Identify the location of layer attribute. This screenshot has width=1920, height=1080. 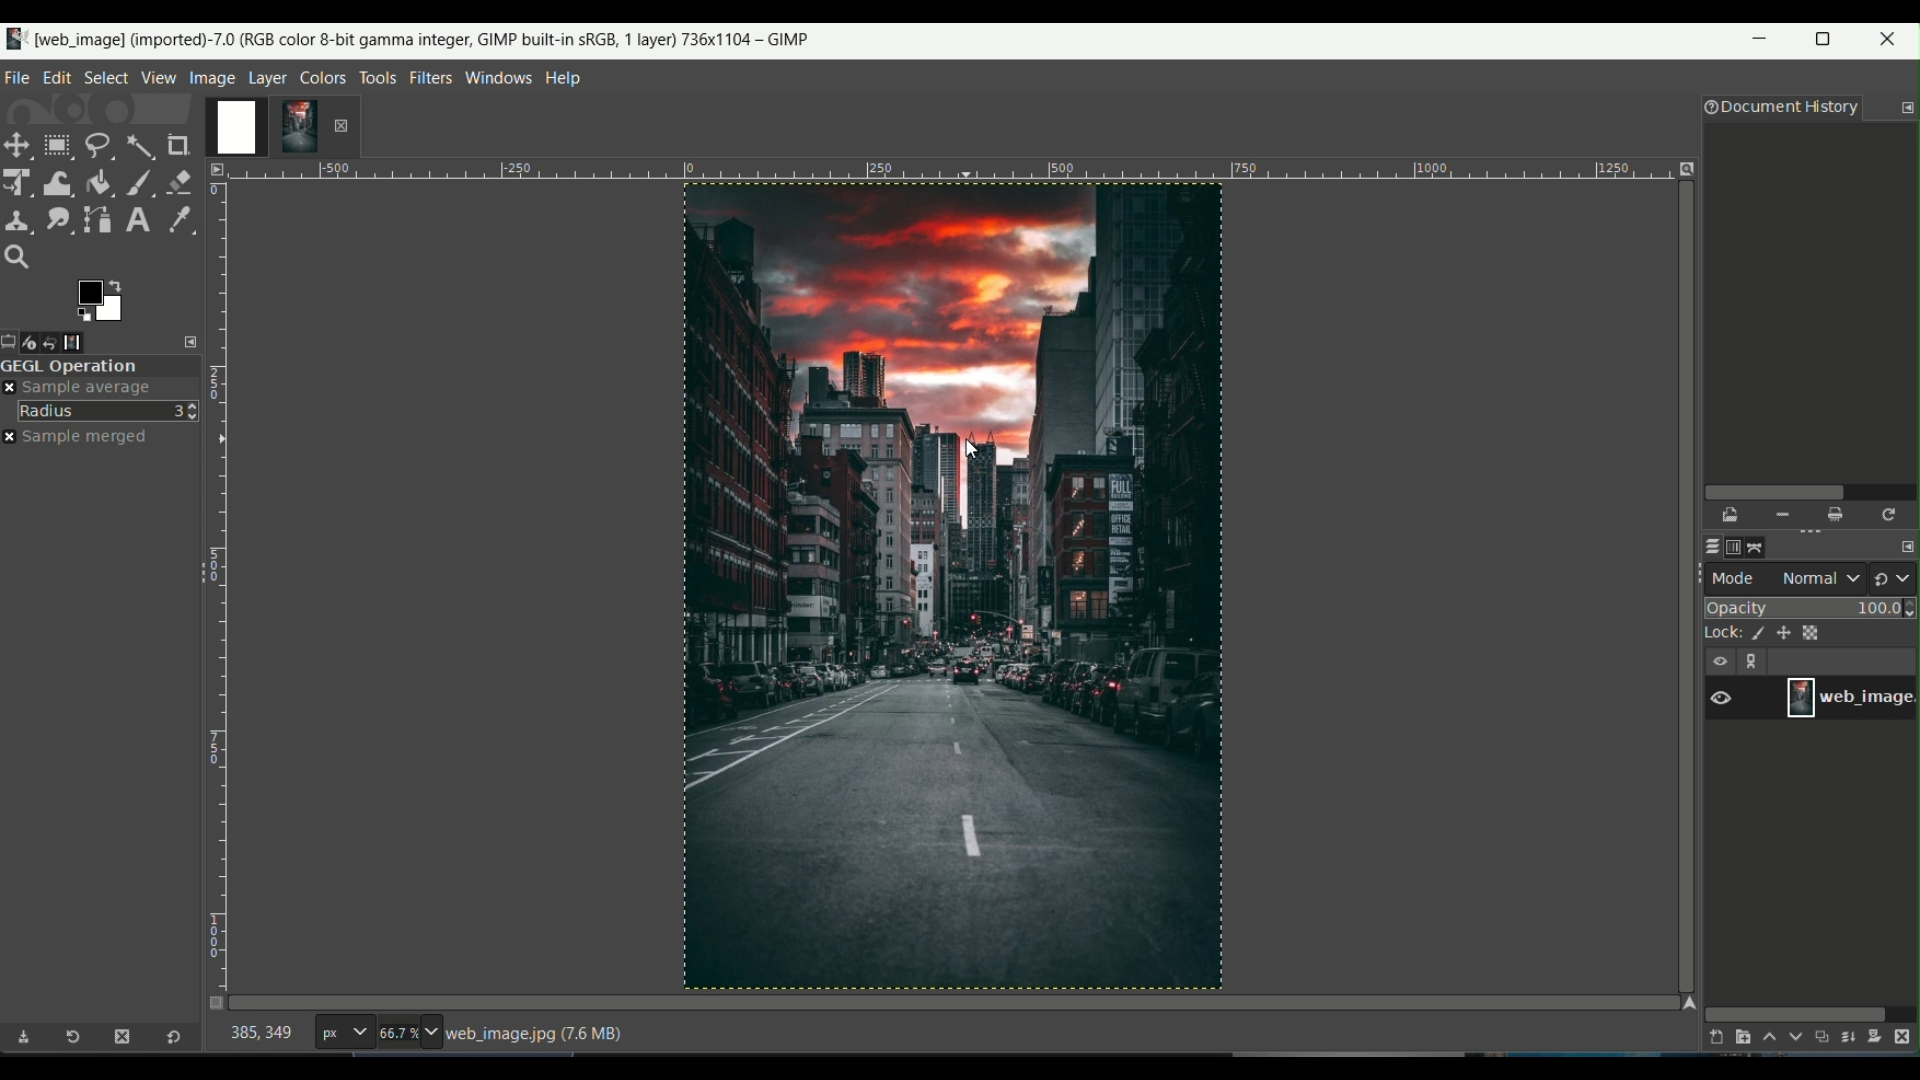
(1731, 696).